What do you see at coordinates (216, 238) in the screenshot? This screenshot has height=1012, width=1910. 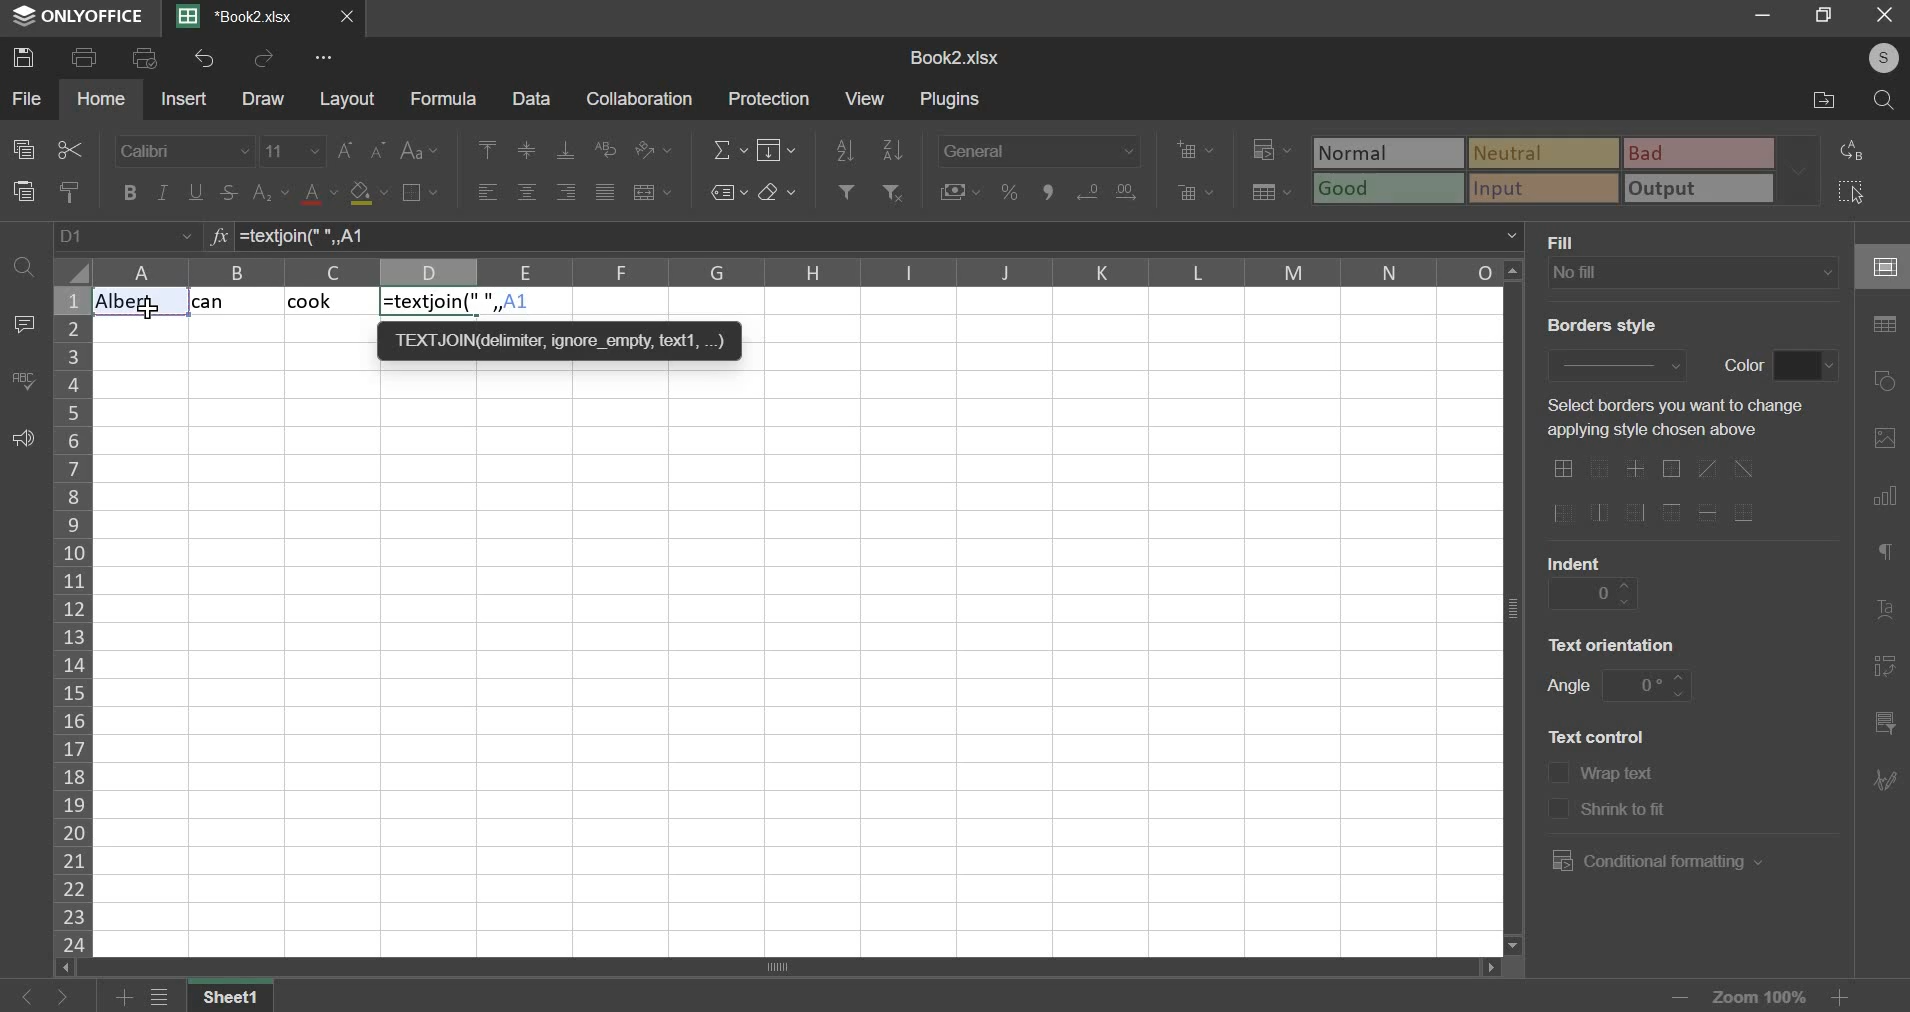 I see `formula` at bounding box center [216, 238].